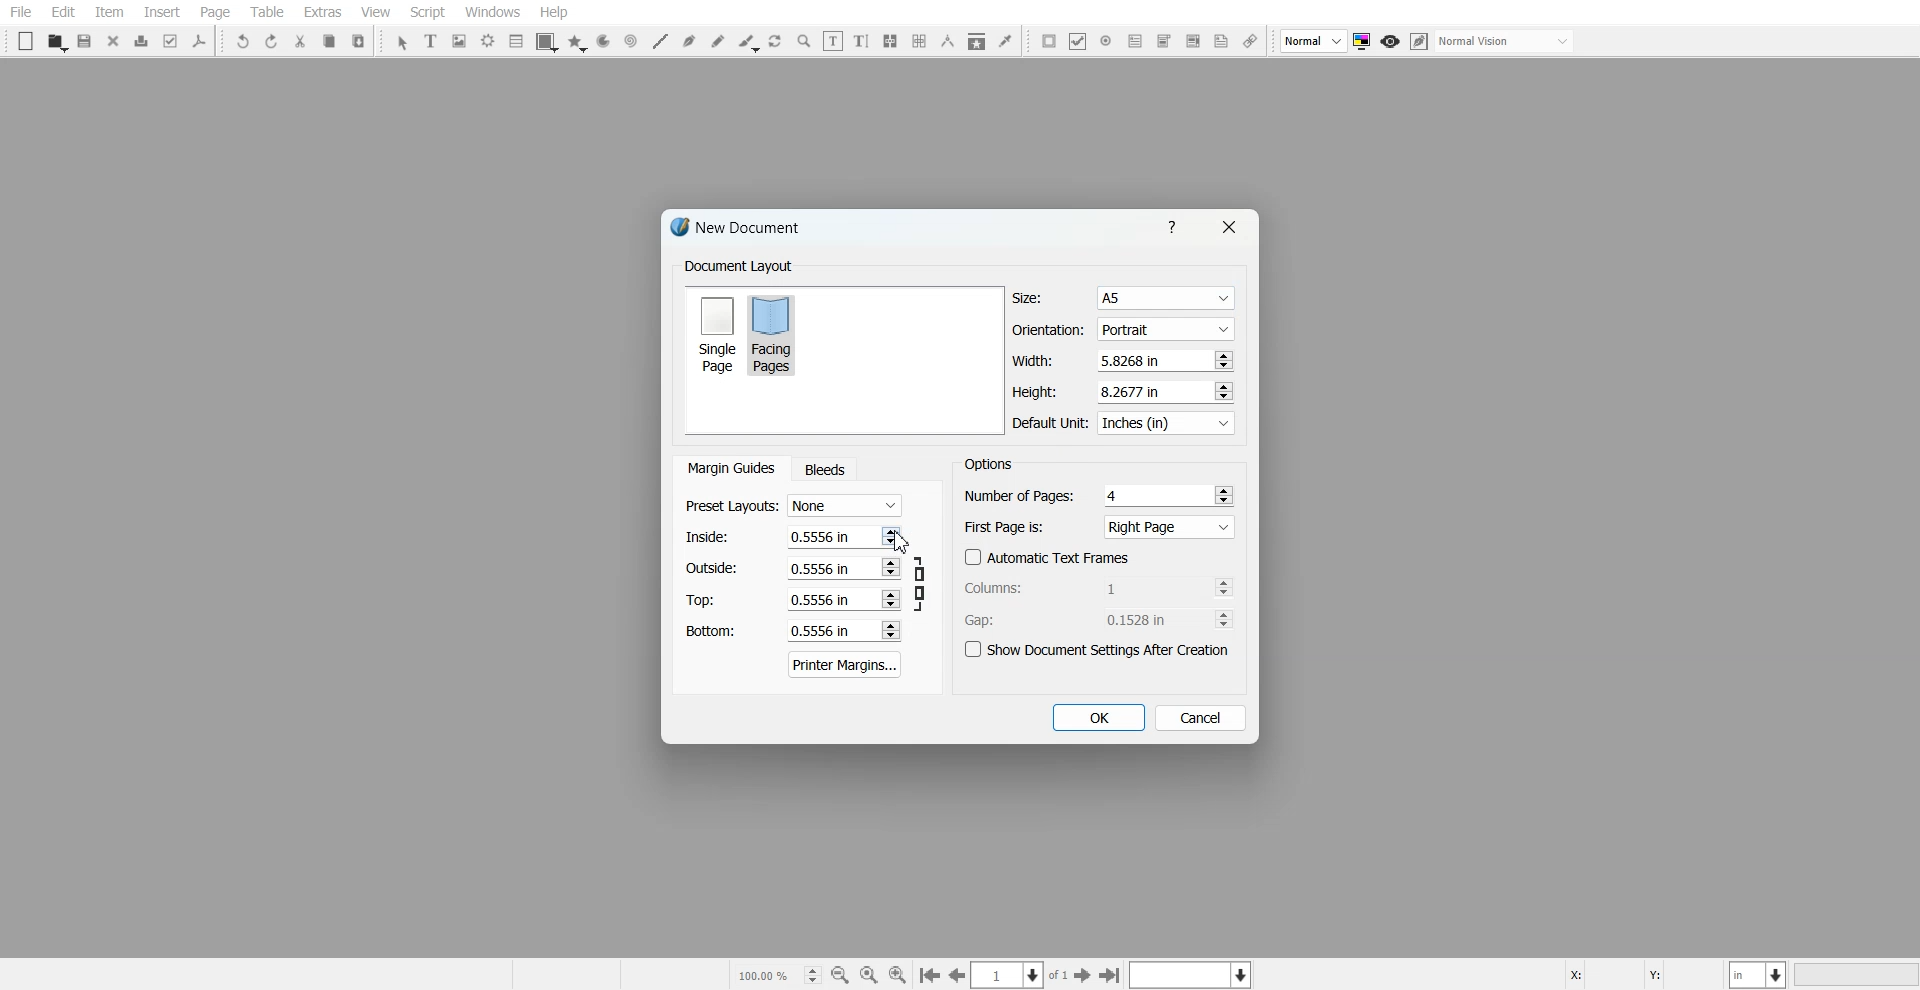 This screenshot has width=1920, height=990. What do you see at coordinates (1135, 41) in the screenshot?
I see `PDF Text Field` at bounding box center [1135, 41].